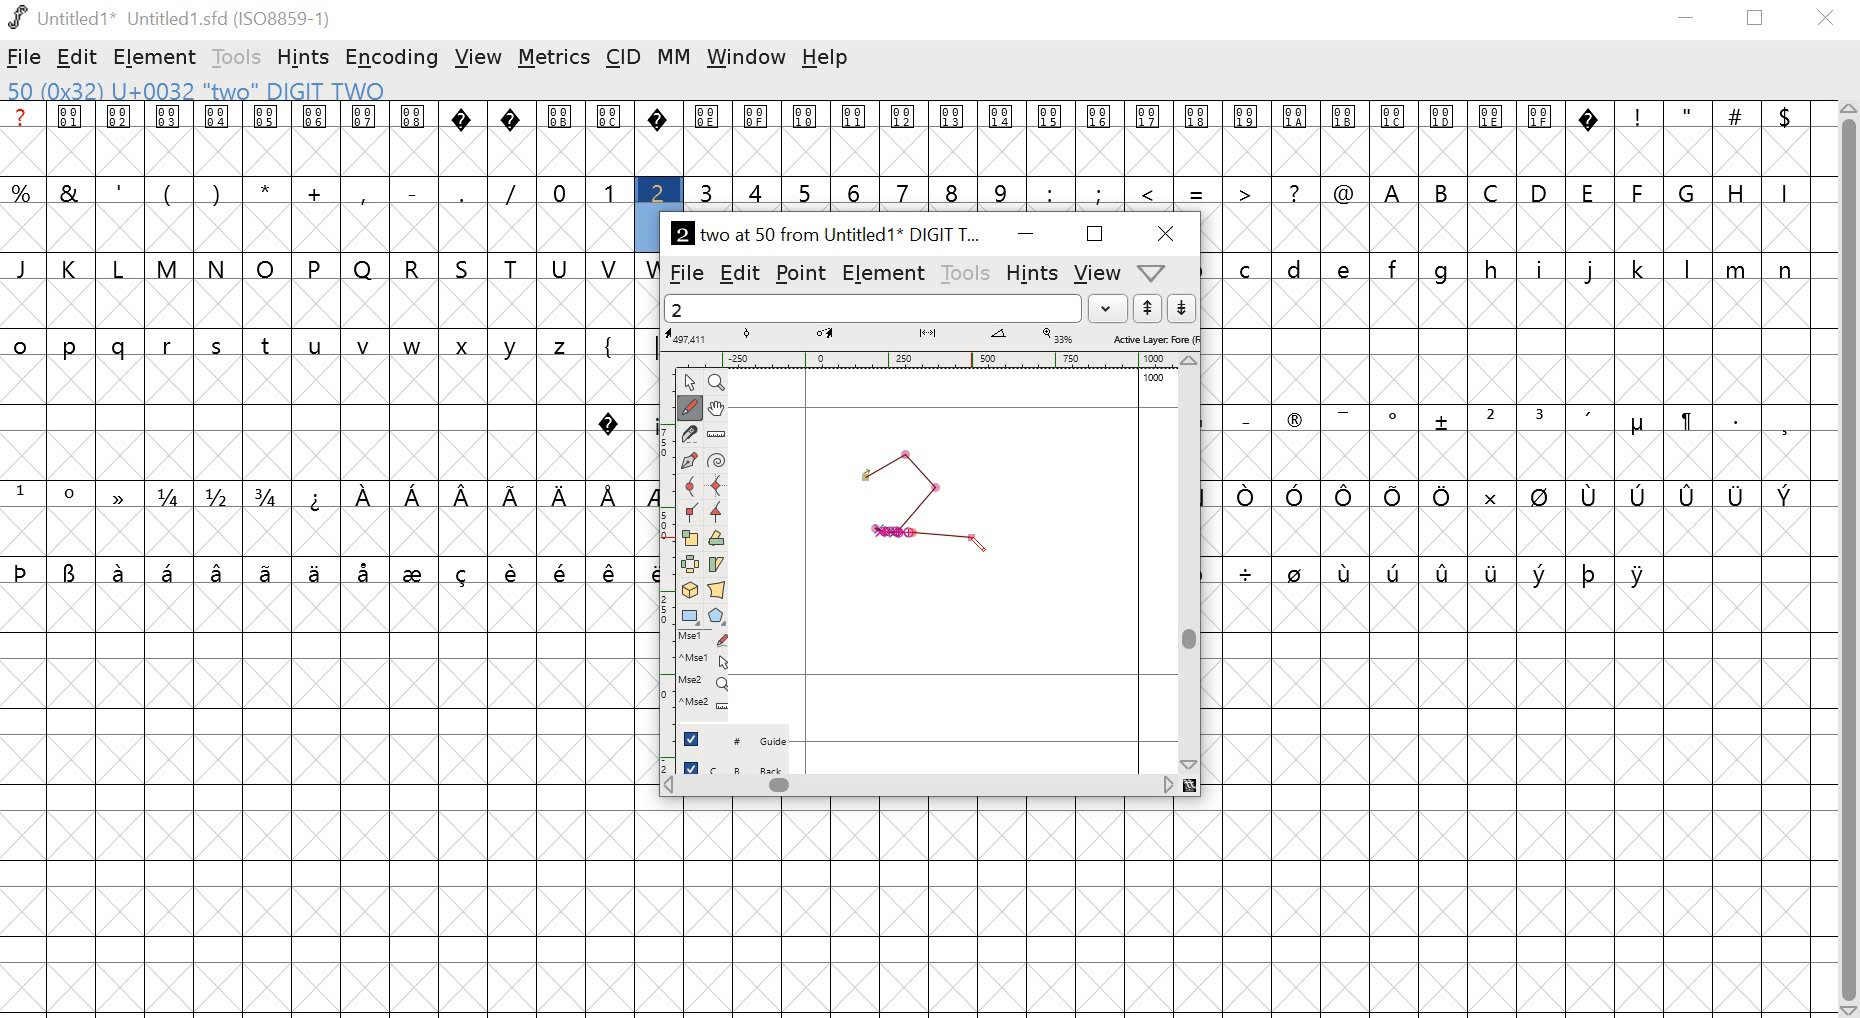  Describe the element at coordinates (715, 410) in the screenshot. I see `pan` at that location.